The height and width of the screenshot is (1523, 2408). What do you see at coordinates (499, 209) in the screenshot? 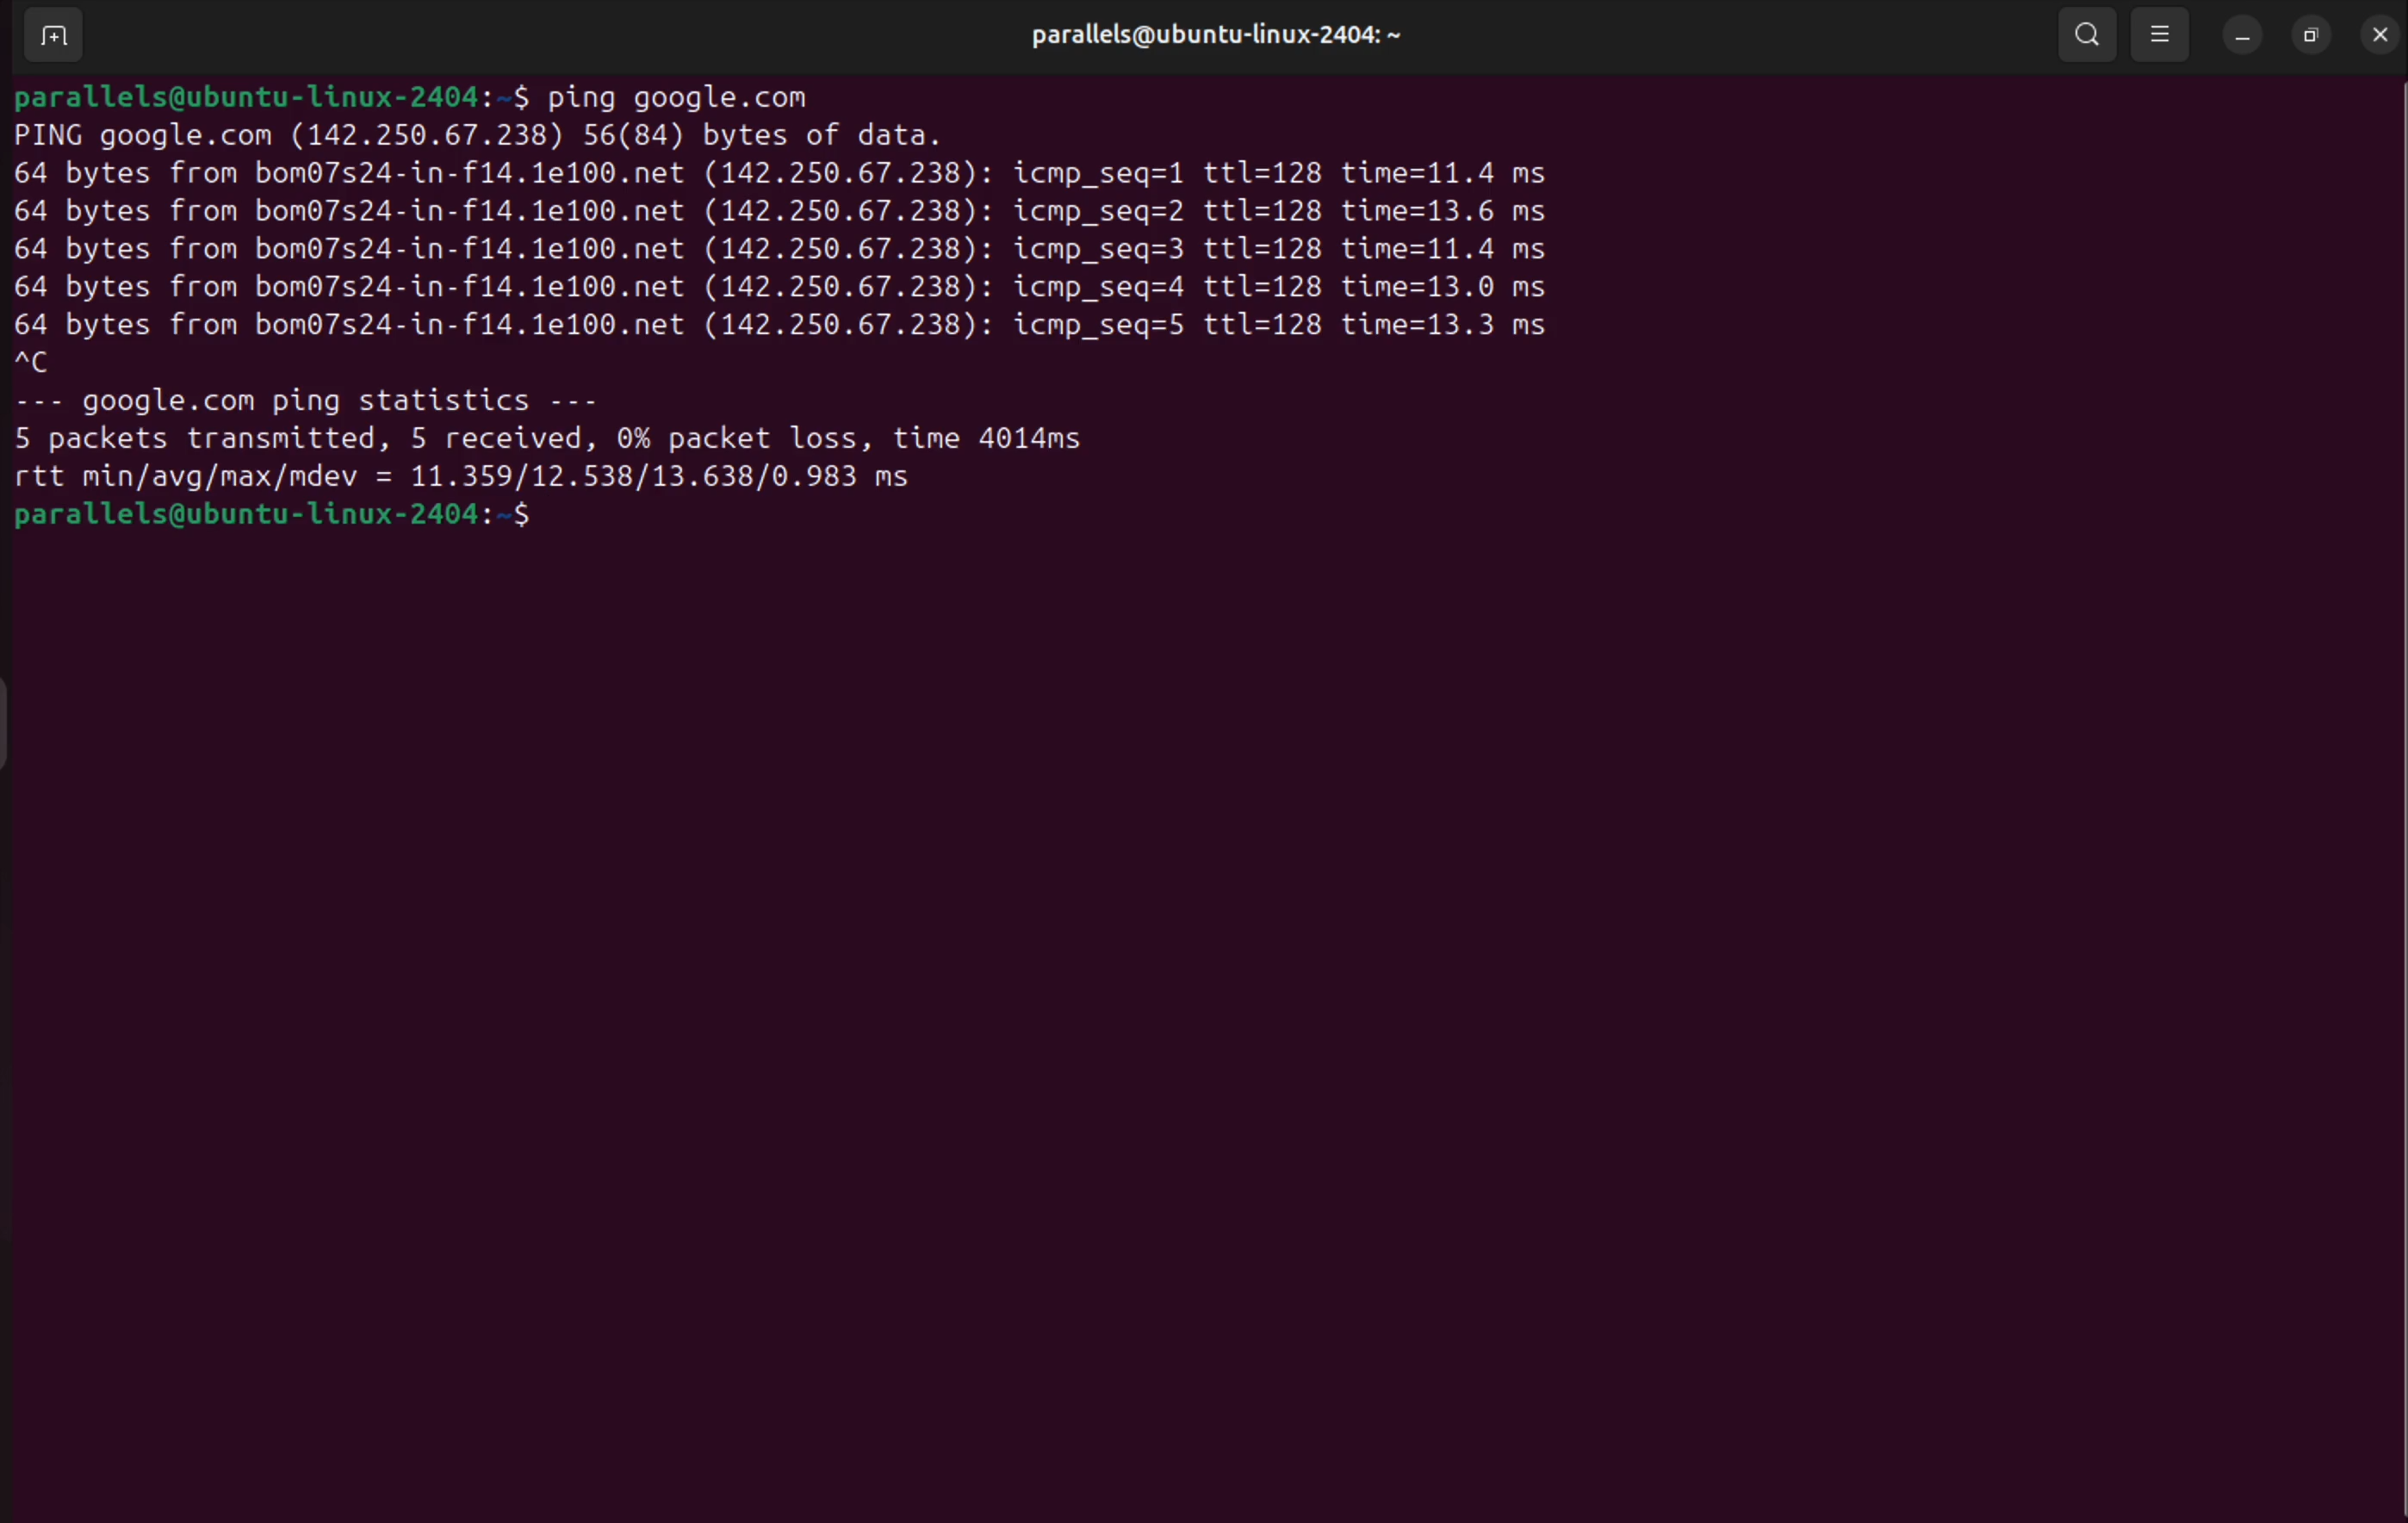
I see `64 bytes from bom poert .net` at bounding box center [499, 209].